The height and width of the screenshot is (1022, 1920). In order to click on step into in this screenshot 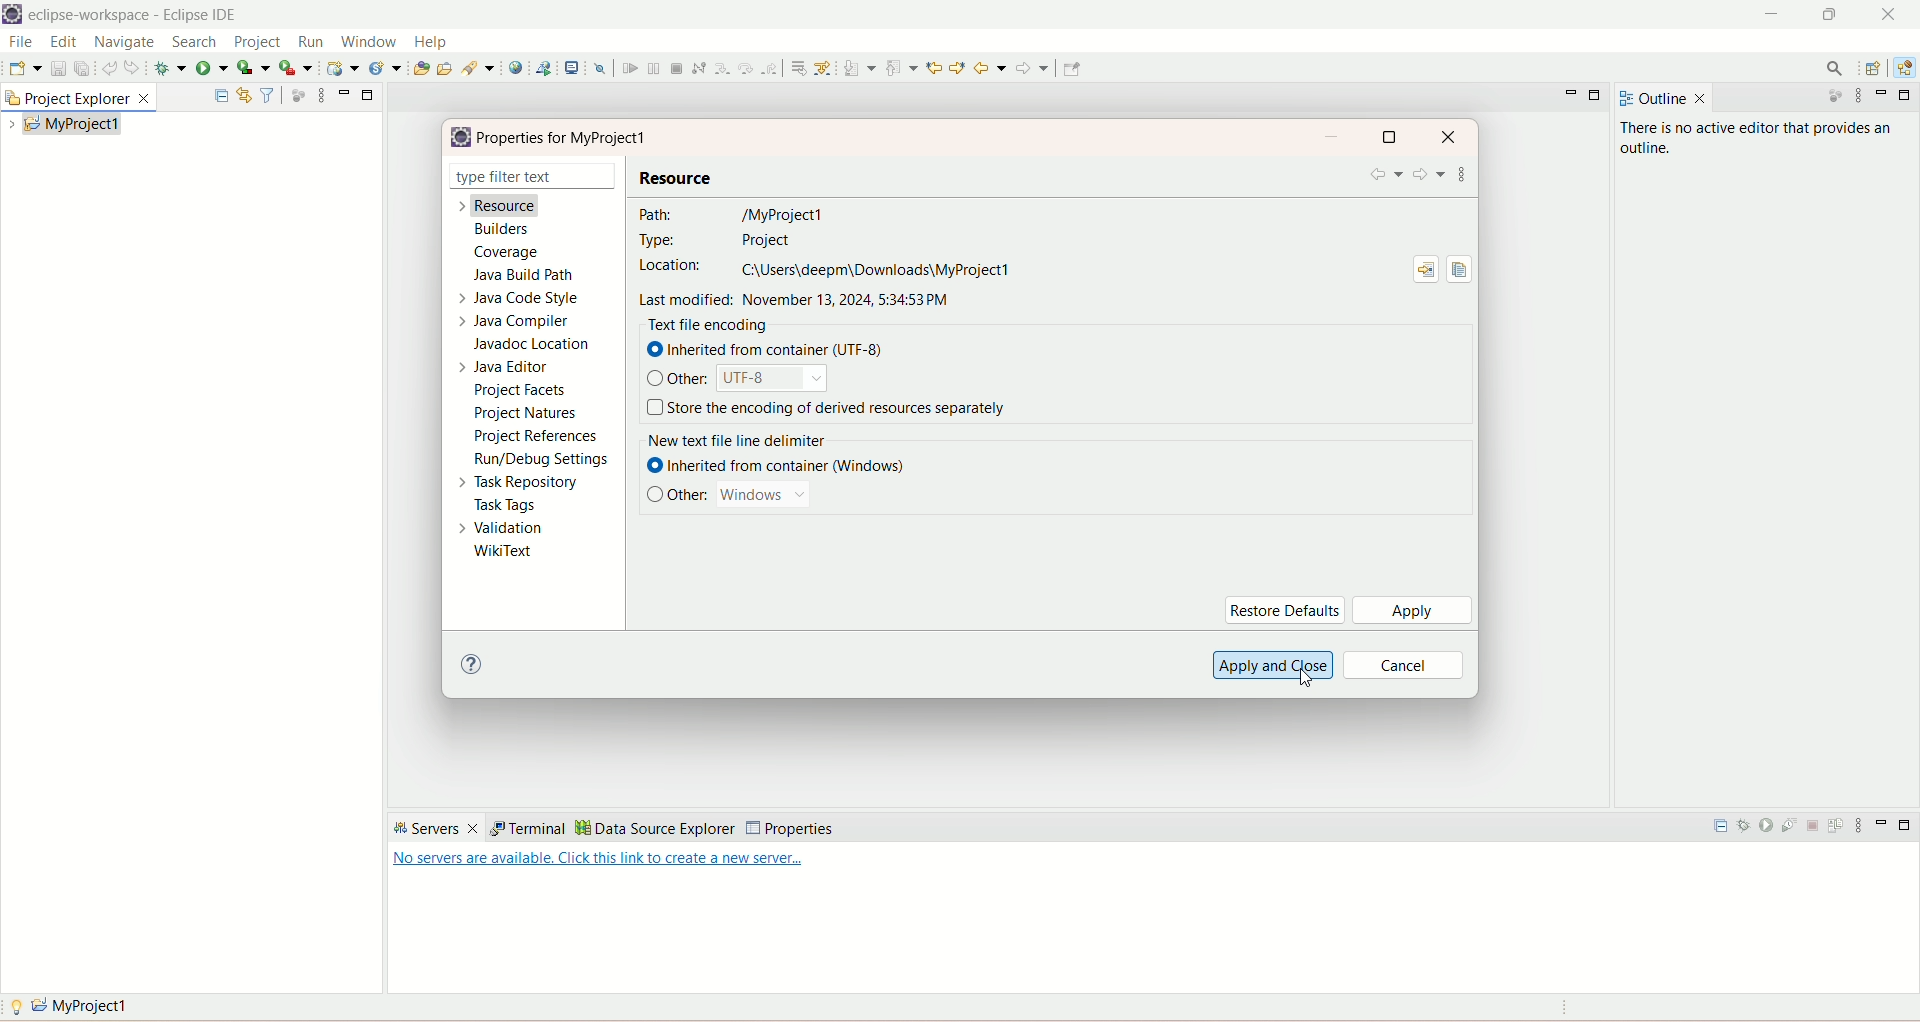, I will do `click(722, 70)`.